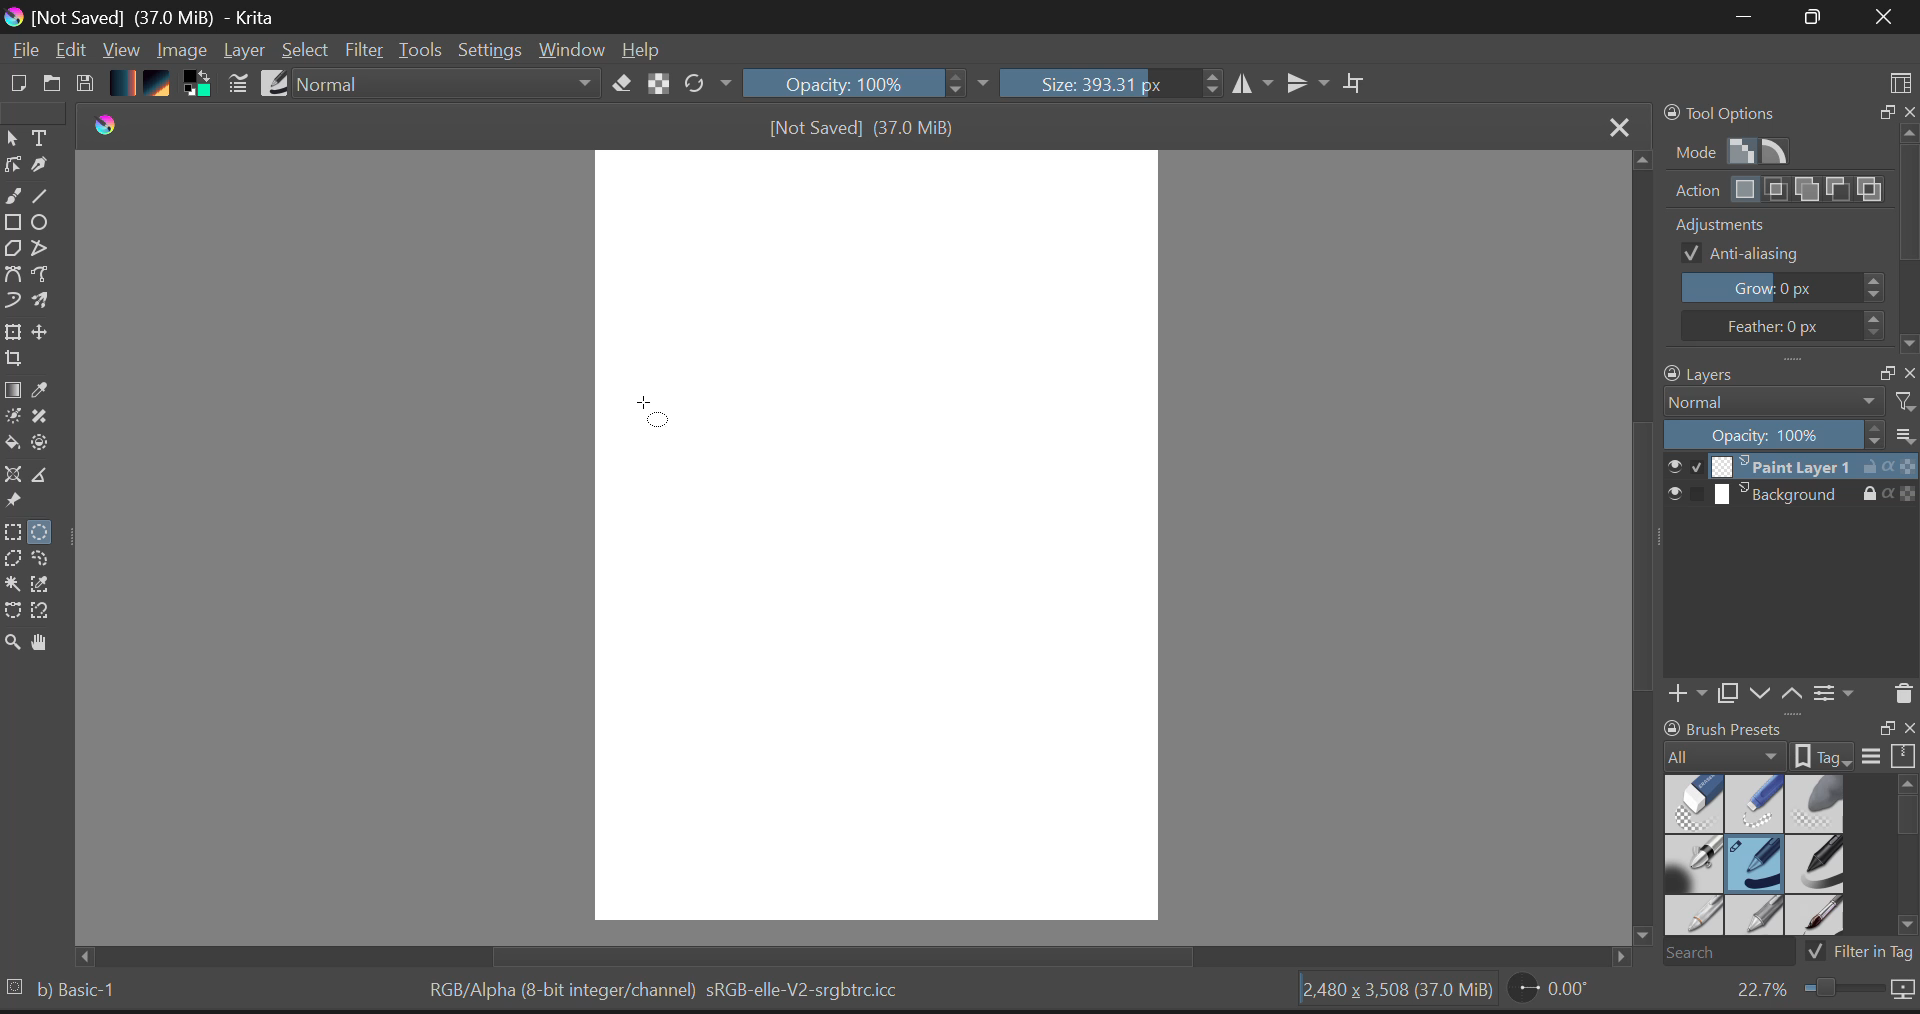 This screenshot has width=1920, height=1014. I want to click on Brush Size, so click(1110, 85).